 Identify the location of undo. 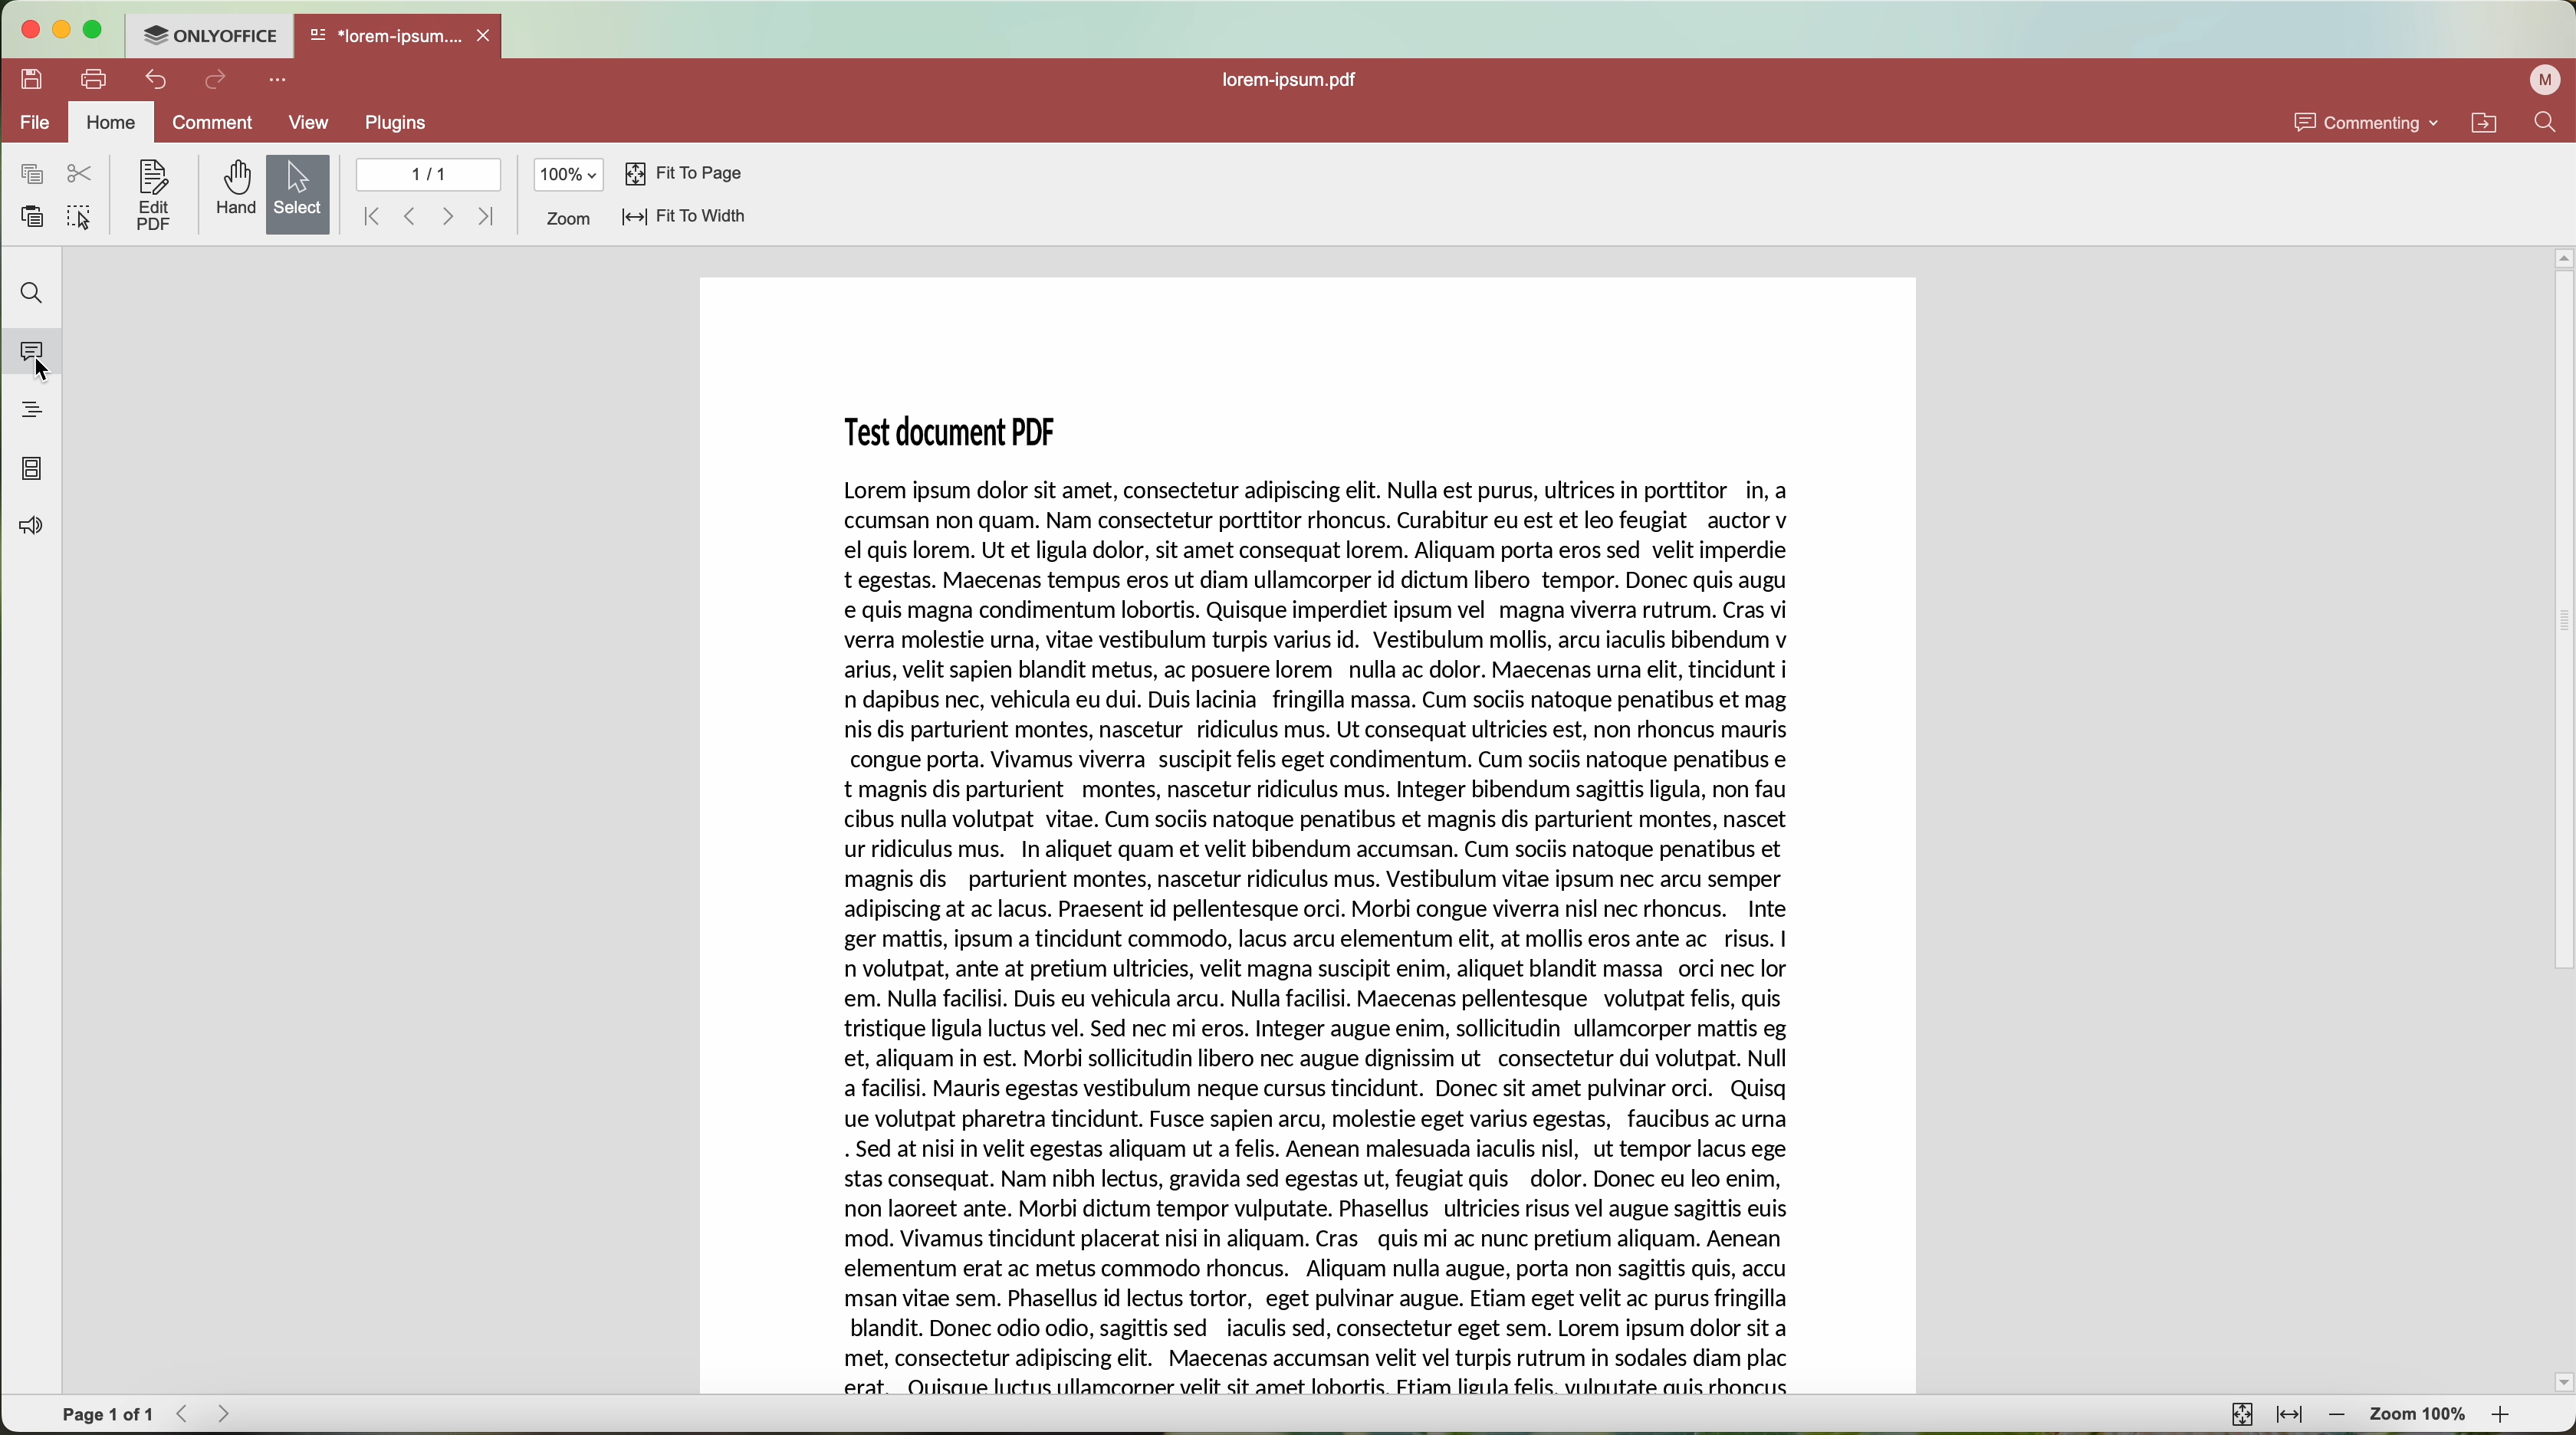
(155, 80).